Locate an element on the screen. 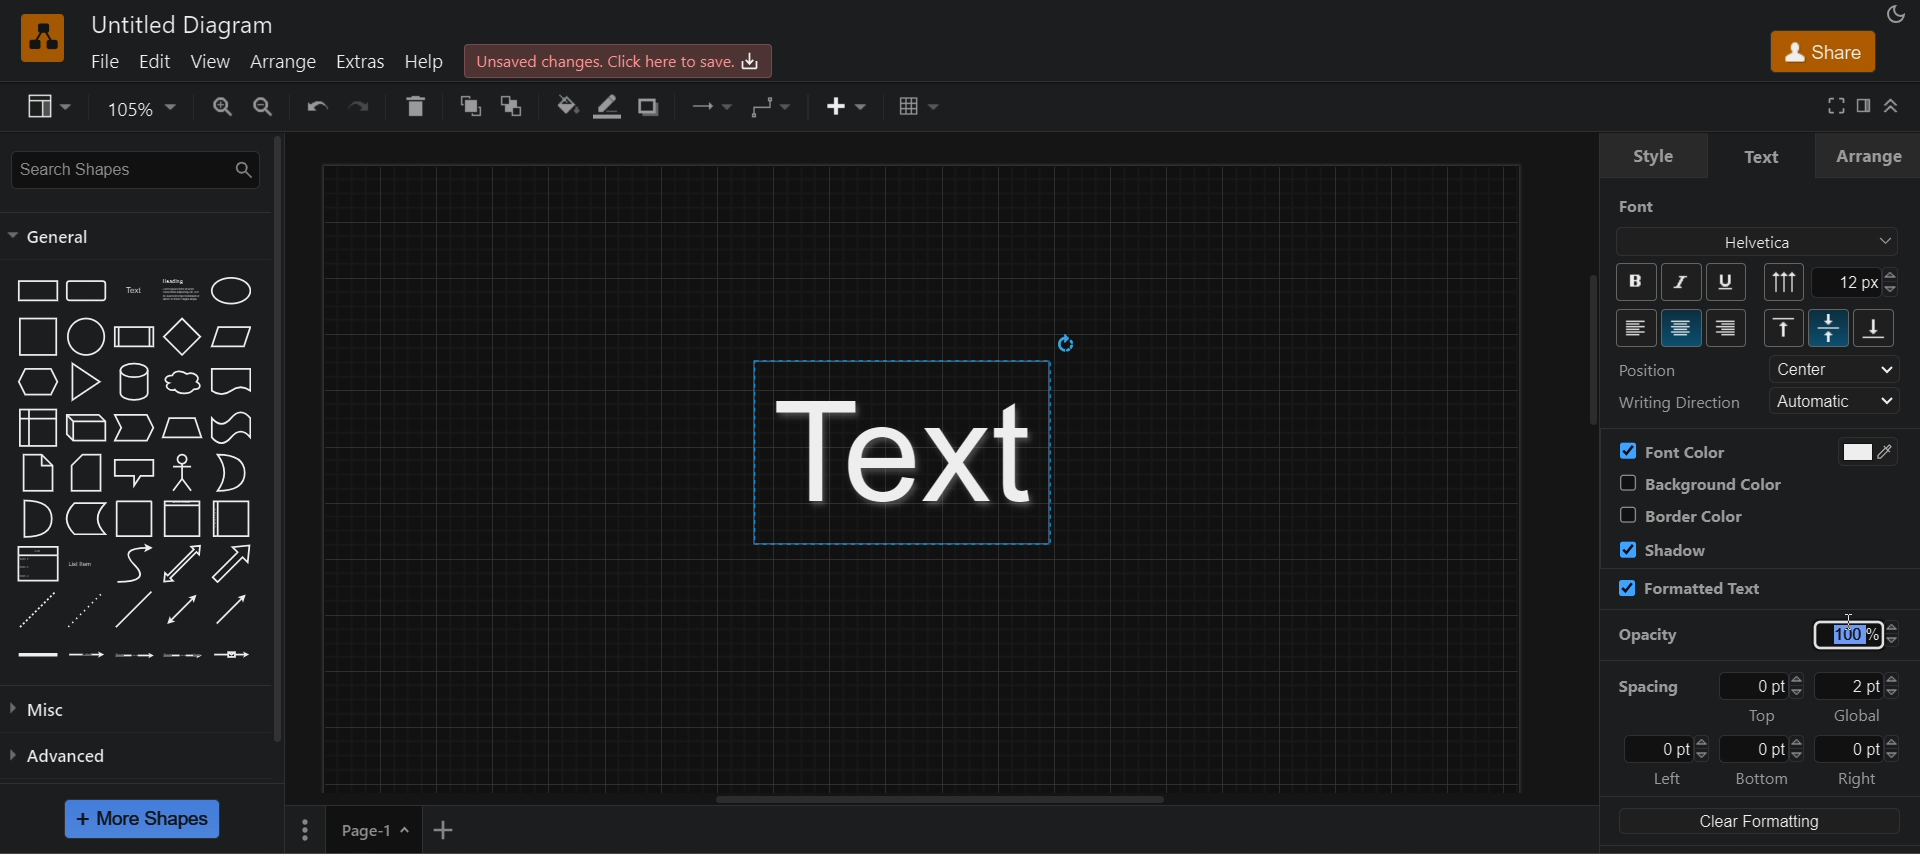 The width and height of the screenshot is (1920, 854). file is located at coordinates (104, 60).